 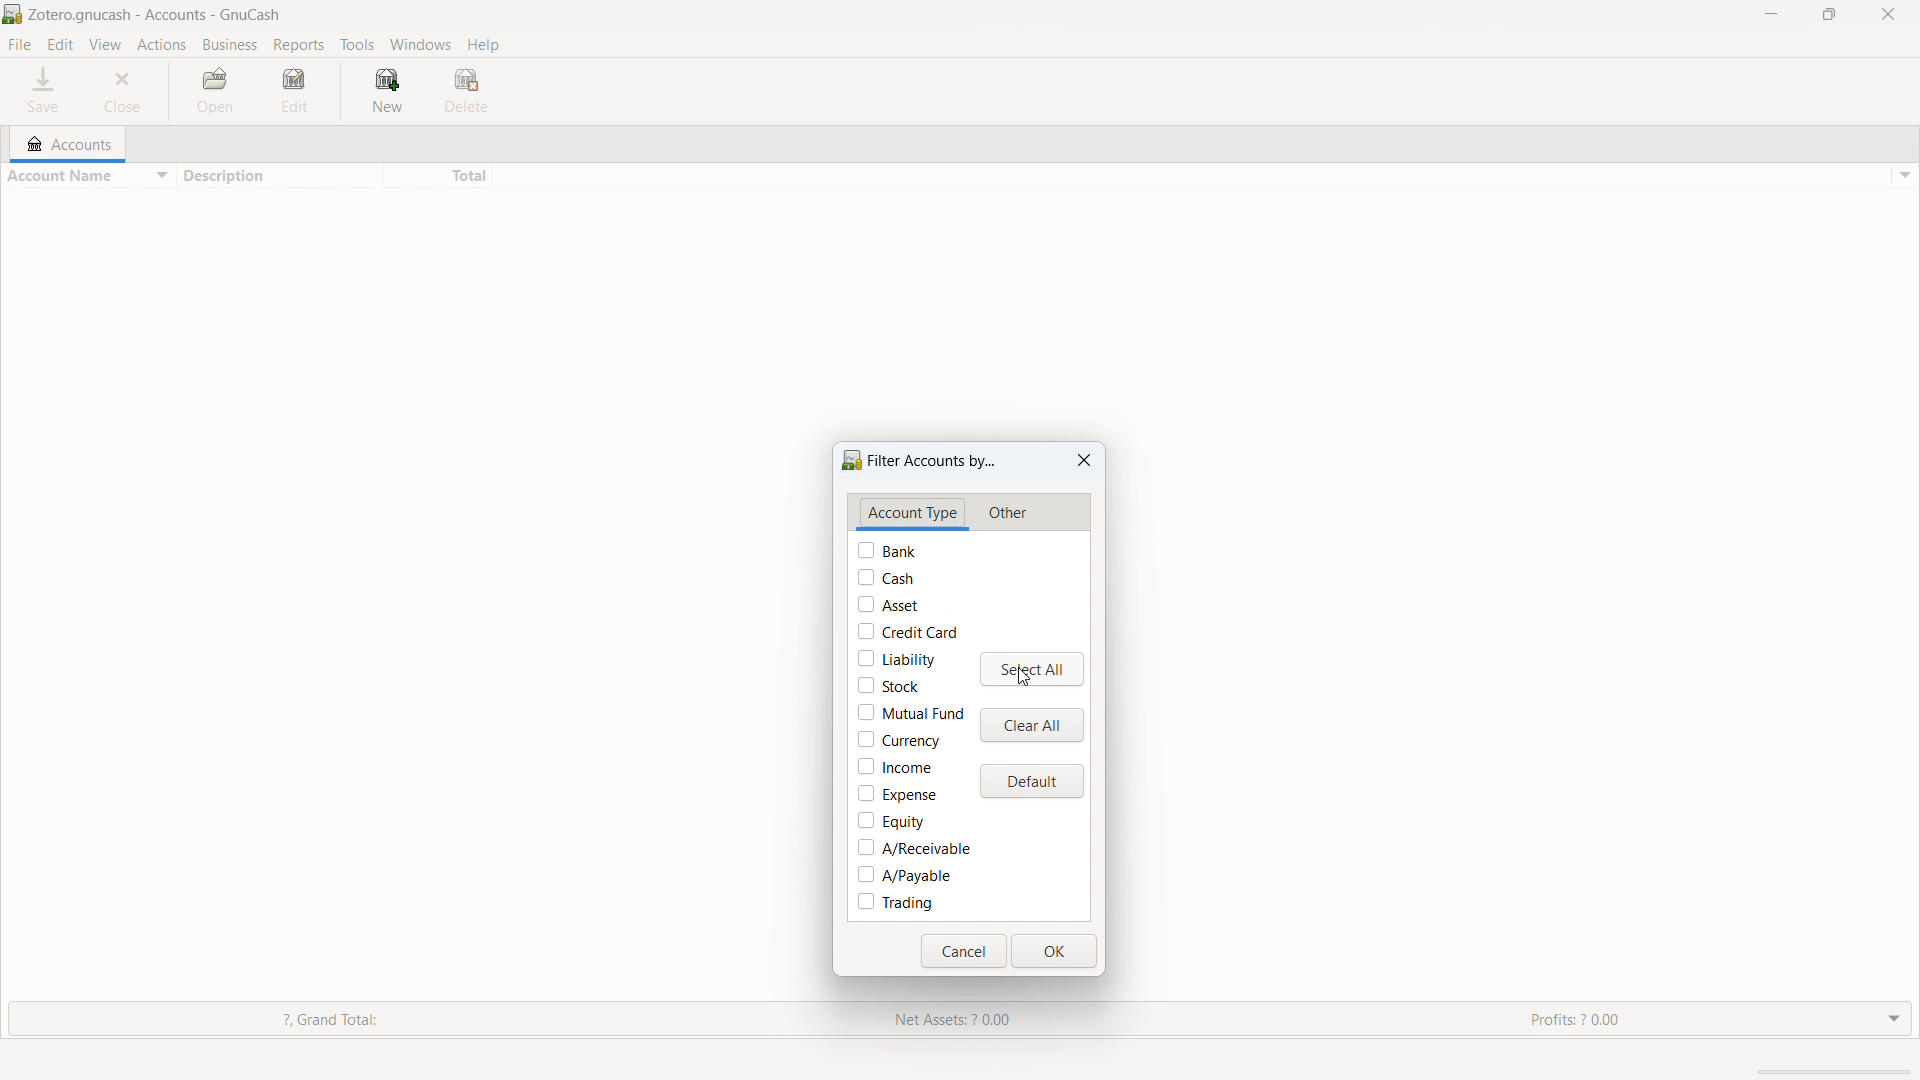 What do you see at coordinates (1838, 1072) in the screenshot?
I see `scrollbar` at bounding box center [1838, 1072].